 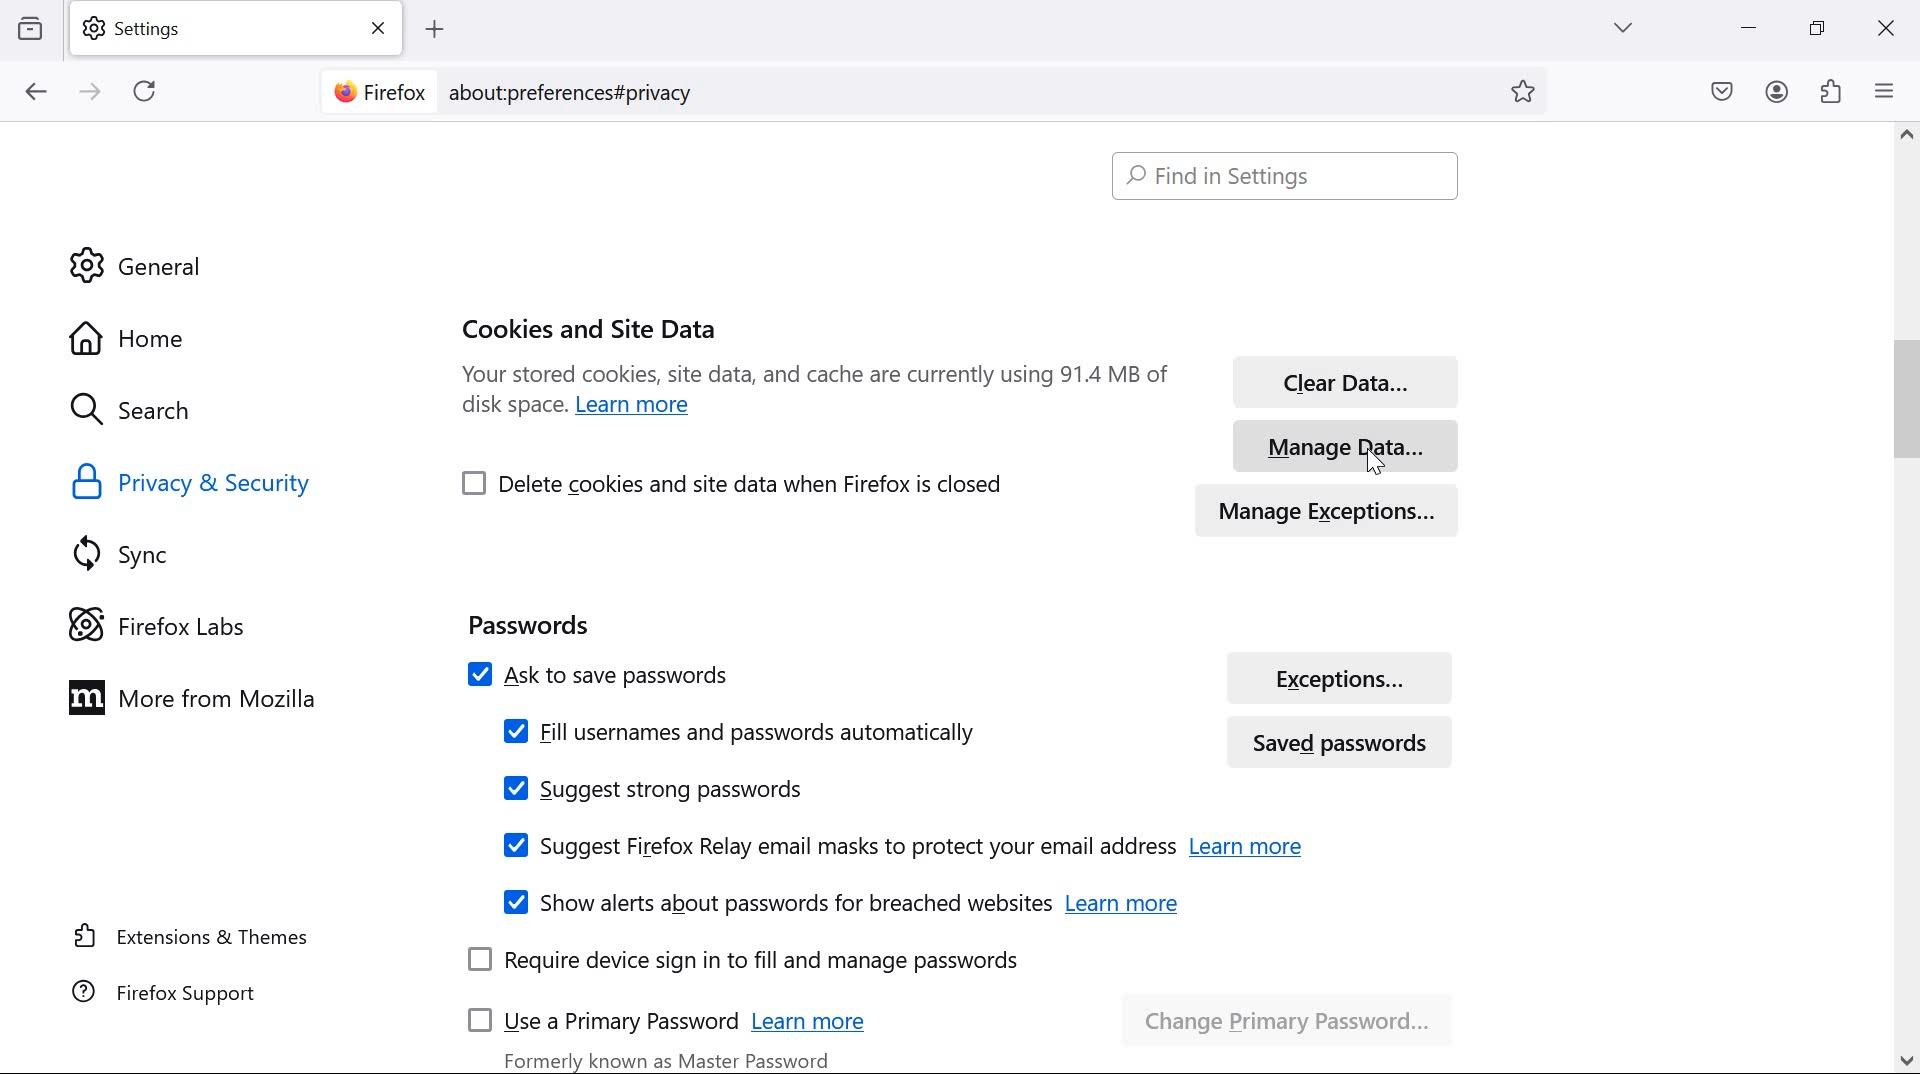 I want to click on Formerly known as Master Password, so click(x=670, y=1057).